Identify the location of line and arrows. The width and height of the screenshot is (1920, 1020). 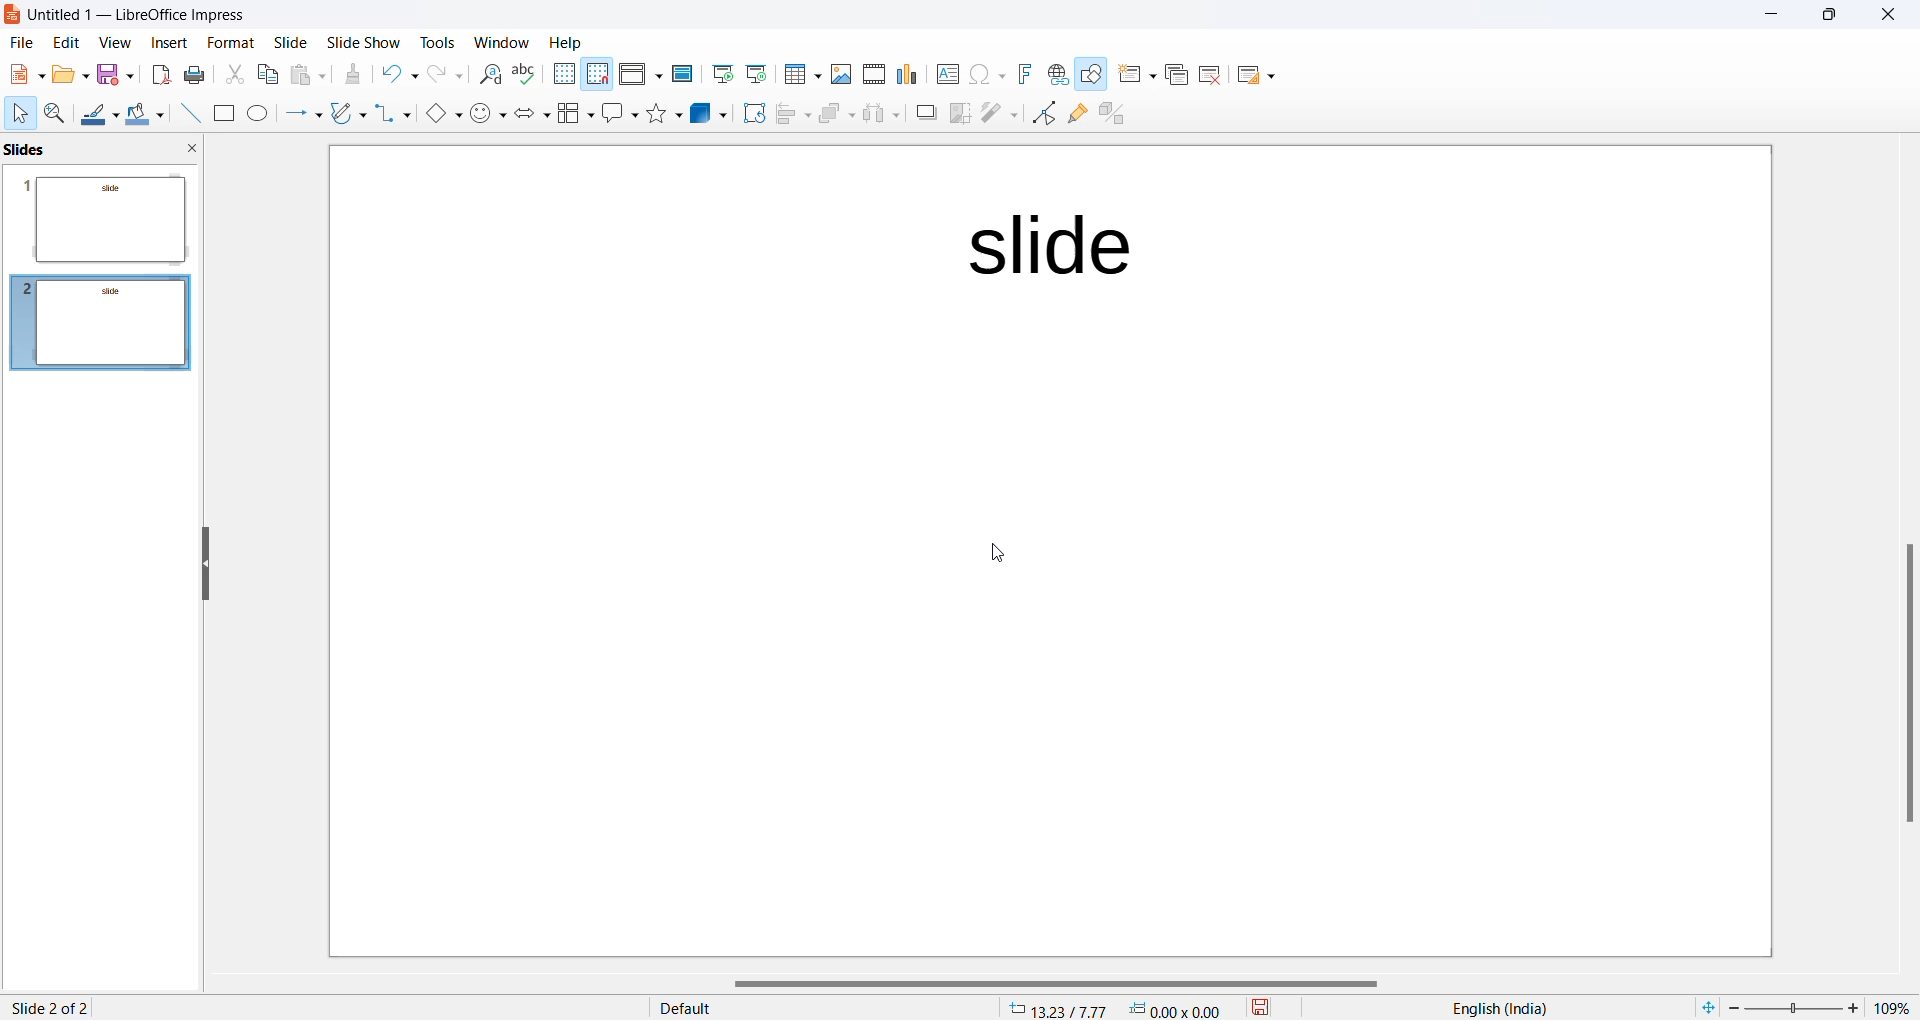
(299, 114).